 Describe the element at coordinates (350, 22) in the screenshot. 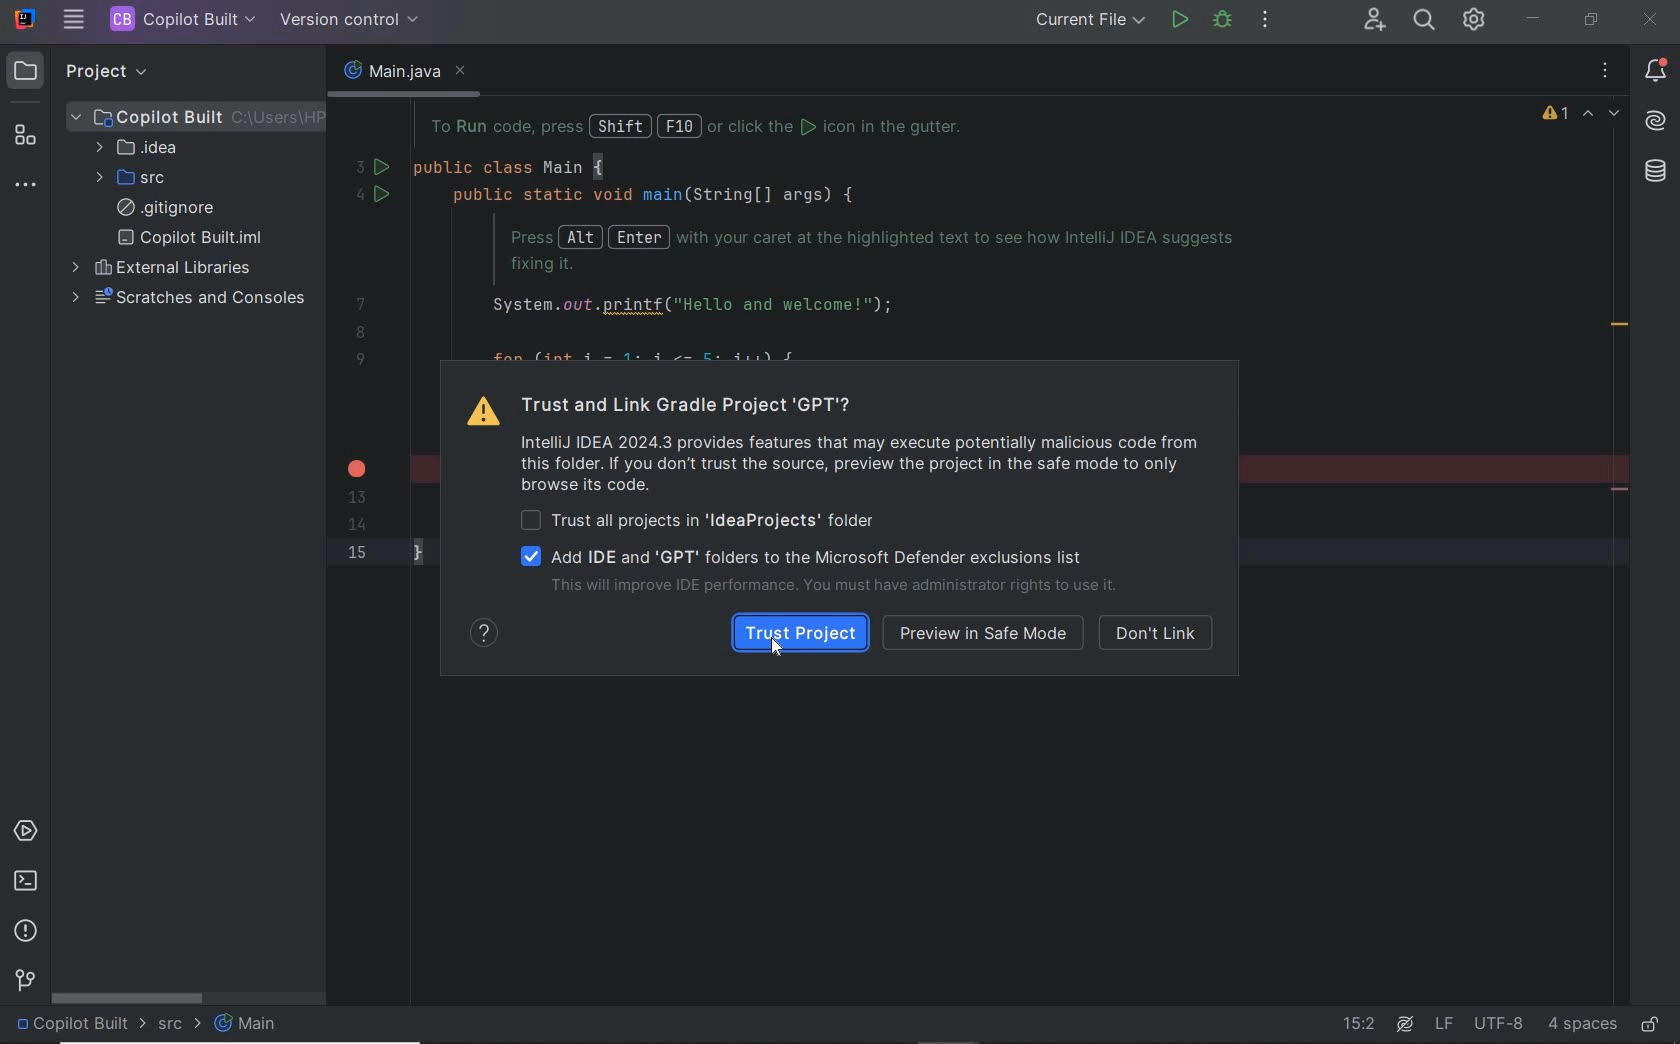

I see `VERSION CONTROL` at that location.